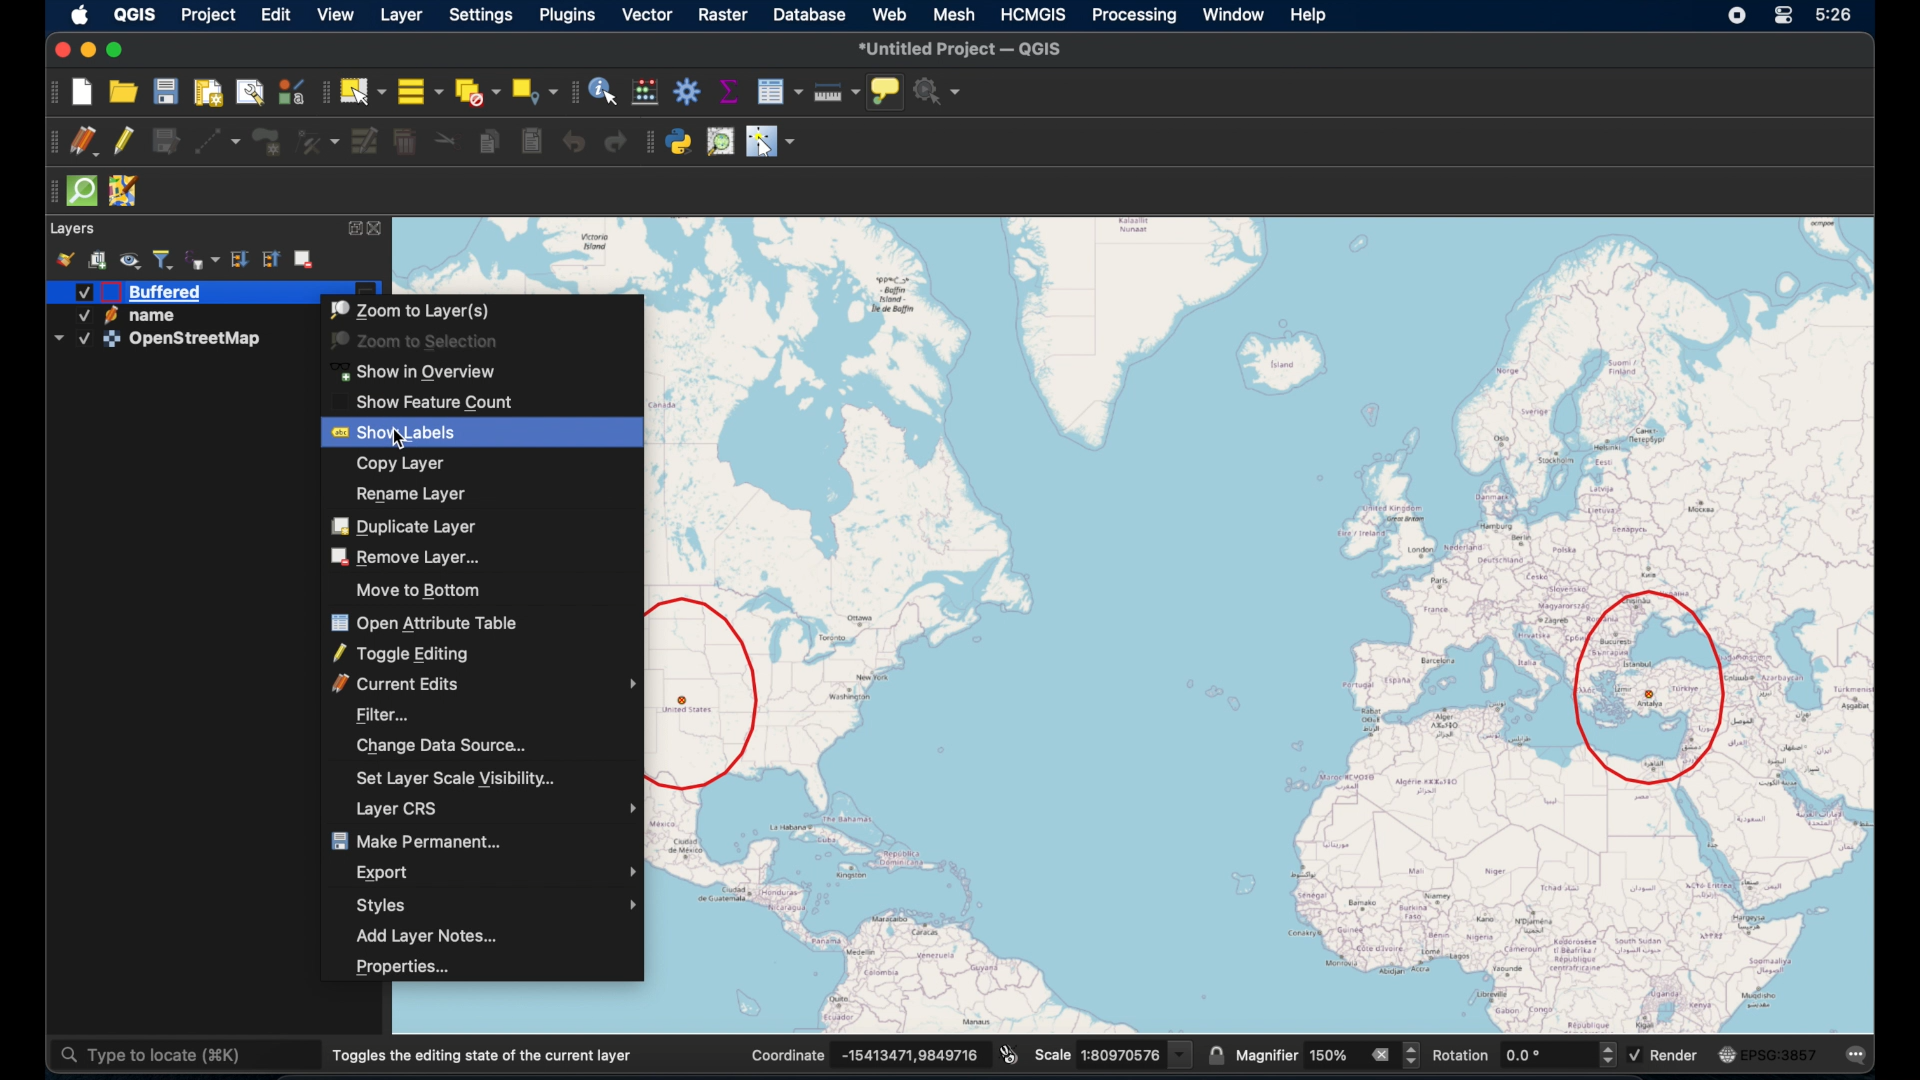  Describe the element at coordinates (1607, 1055) in the screenshot. I see `increase or decrease rotation value` at that location.